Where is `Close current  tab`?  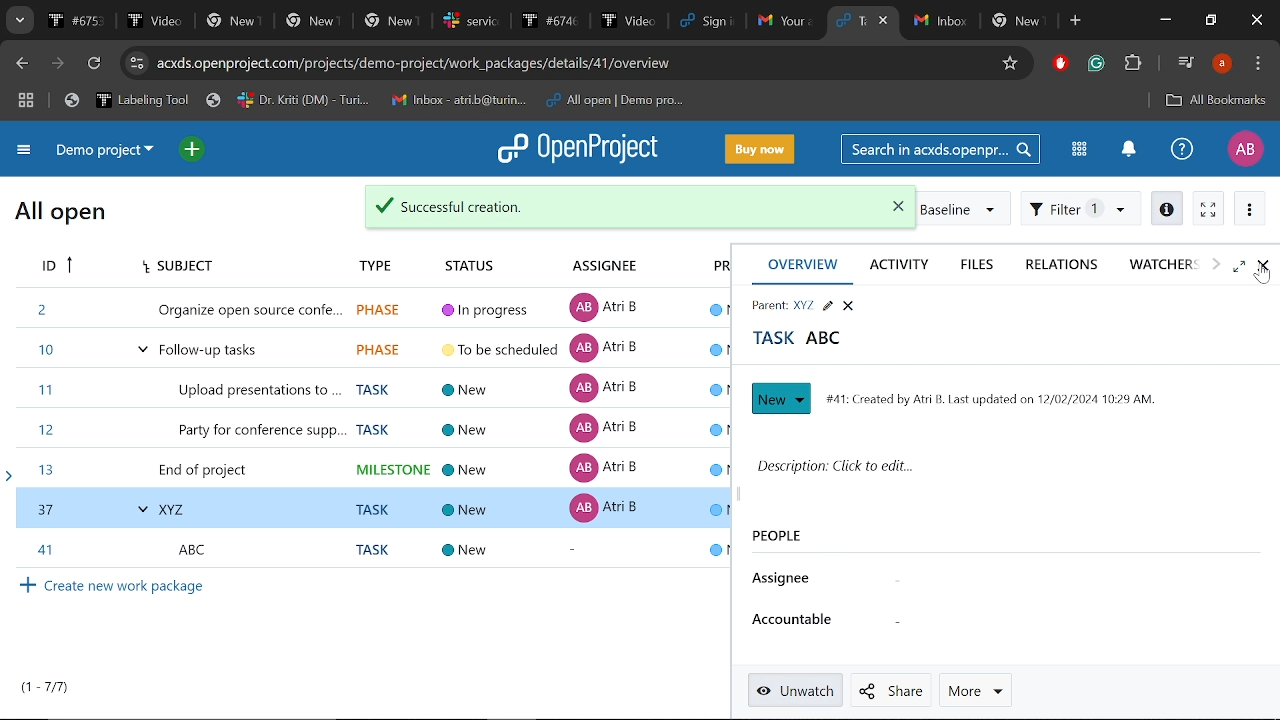 Close current  tab is located at coordinates (885, 20).